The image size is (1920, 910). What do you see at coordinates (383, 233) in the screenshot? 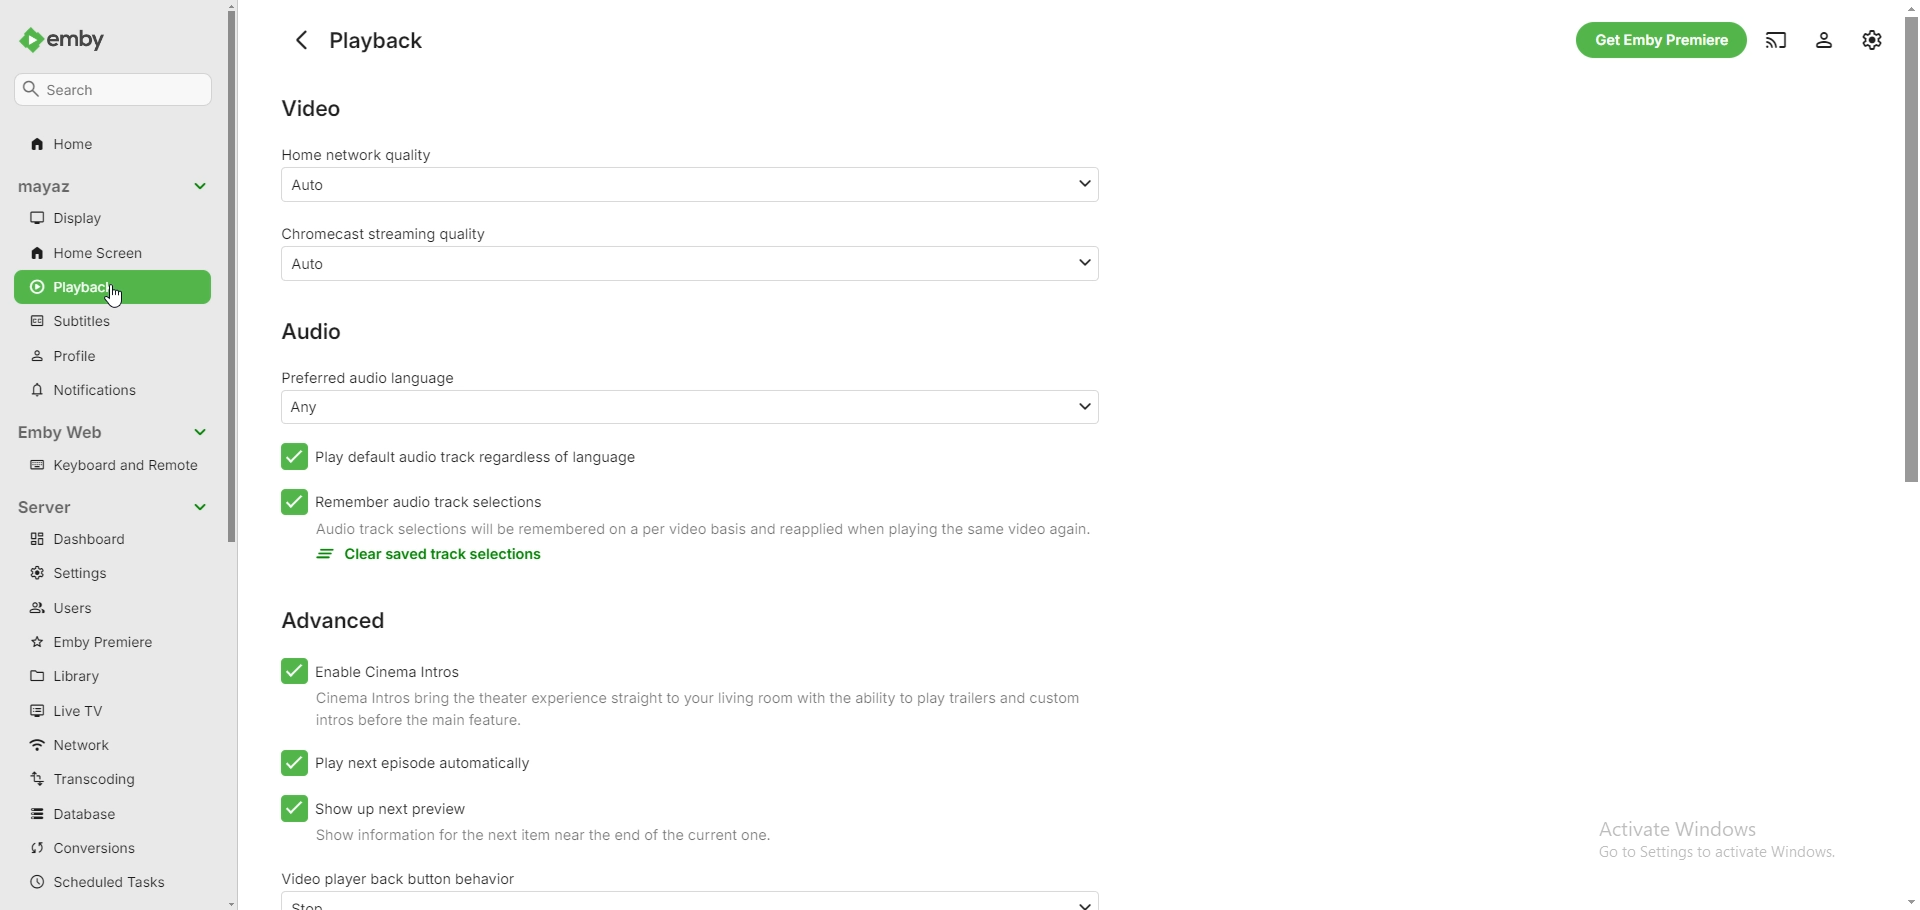
I see `chromecast streaming quality` at bounding box center [383, 233].